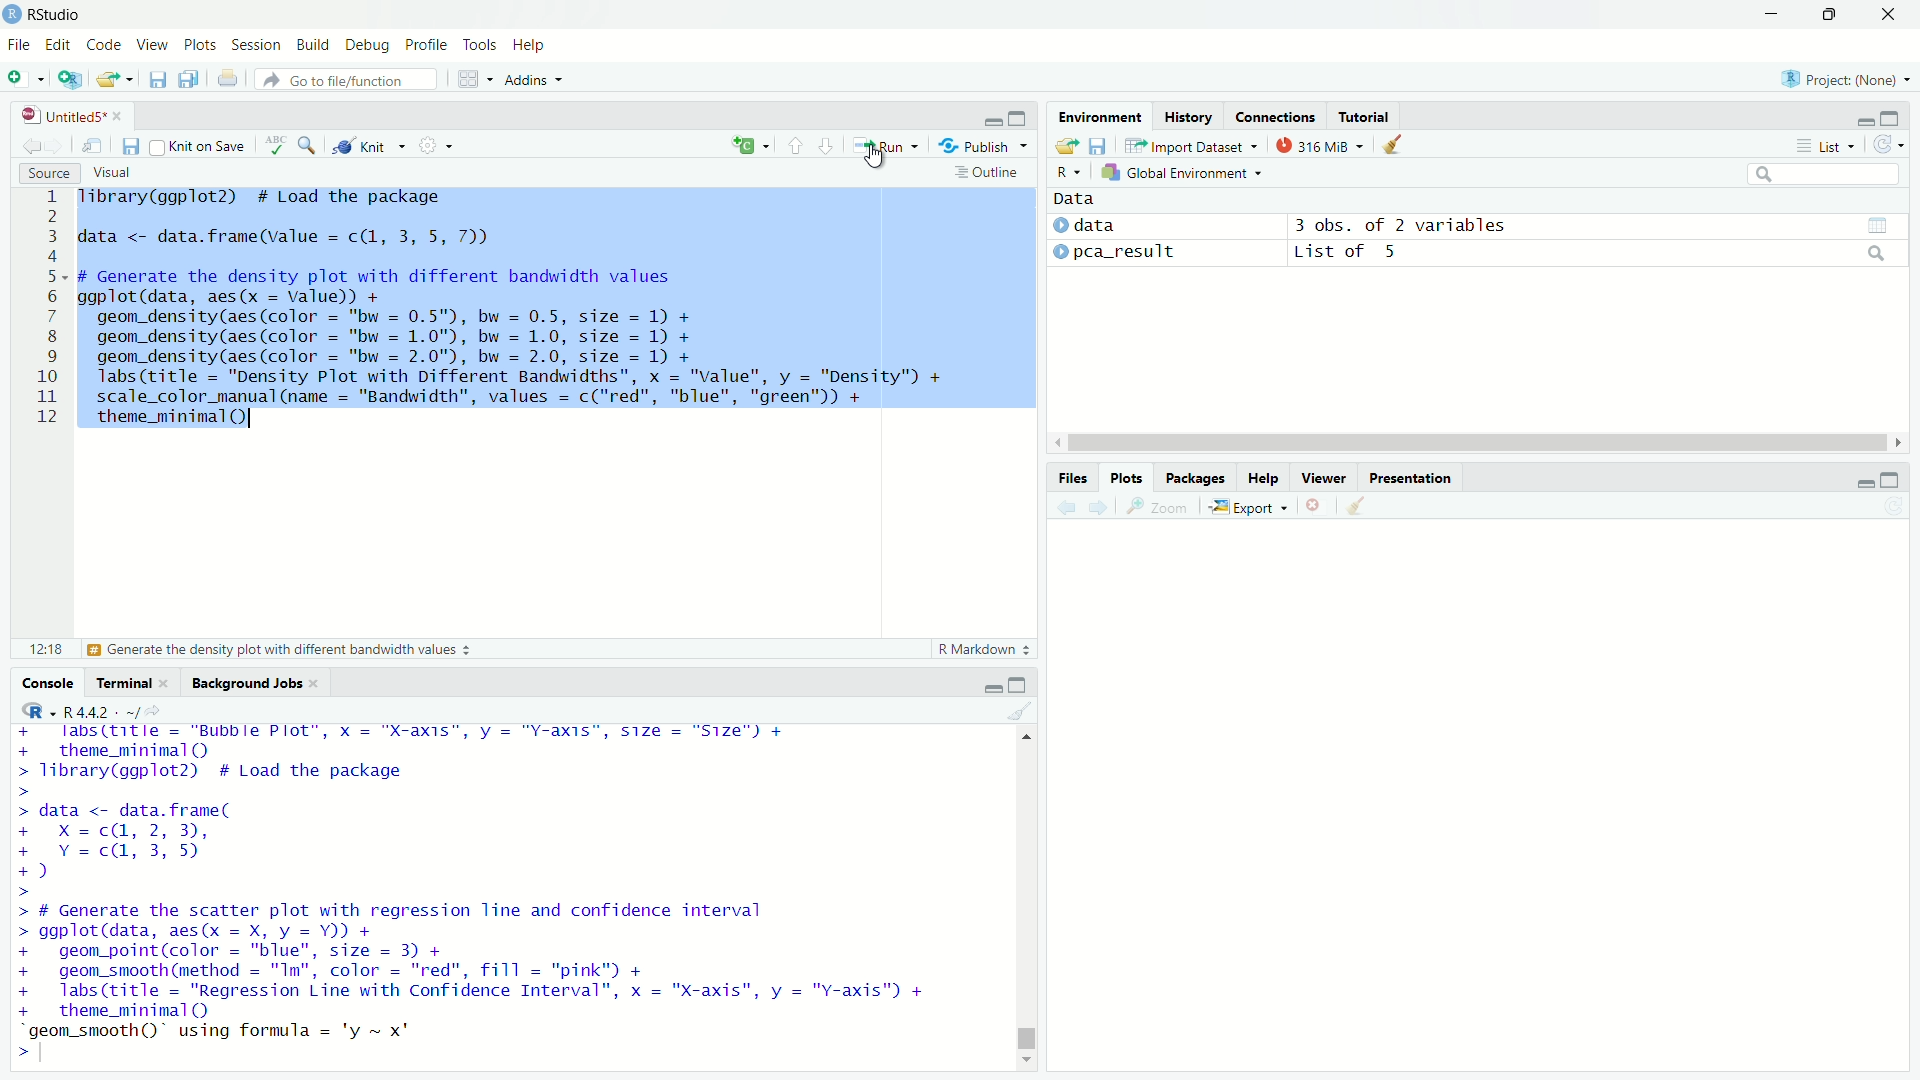 The width and height of the screenshot is (1920, 1080). Describe the element at coordinates (825, 144) in the screenshot. I see `Go to next section/chunk` at that location.